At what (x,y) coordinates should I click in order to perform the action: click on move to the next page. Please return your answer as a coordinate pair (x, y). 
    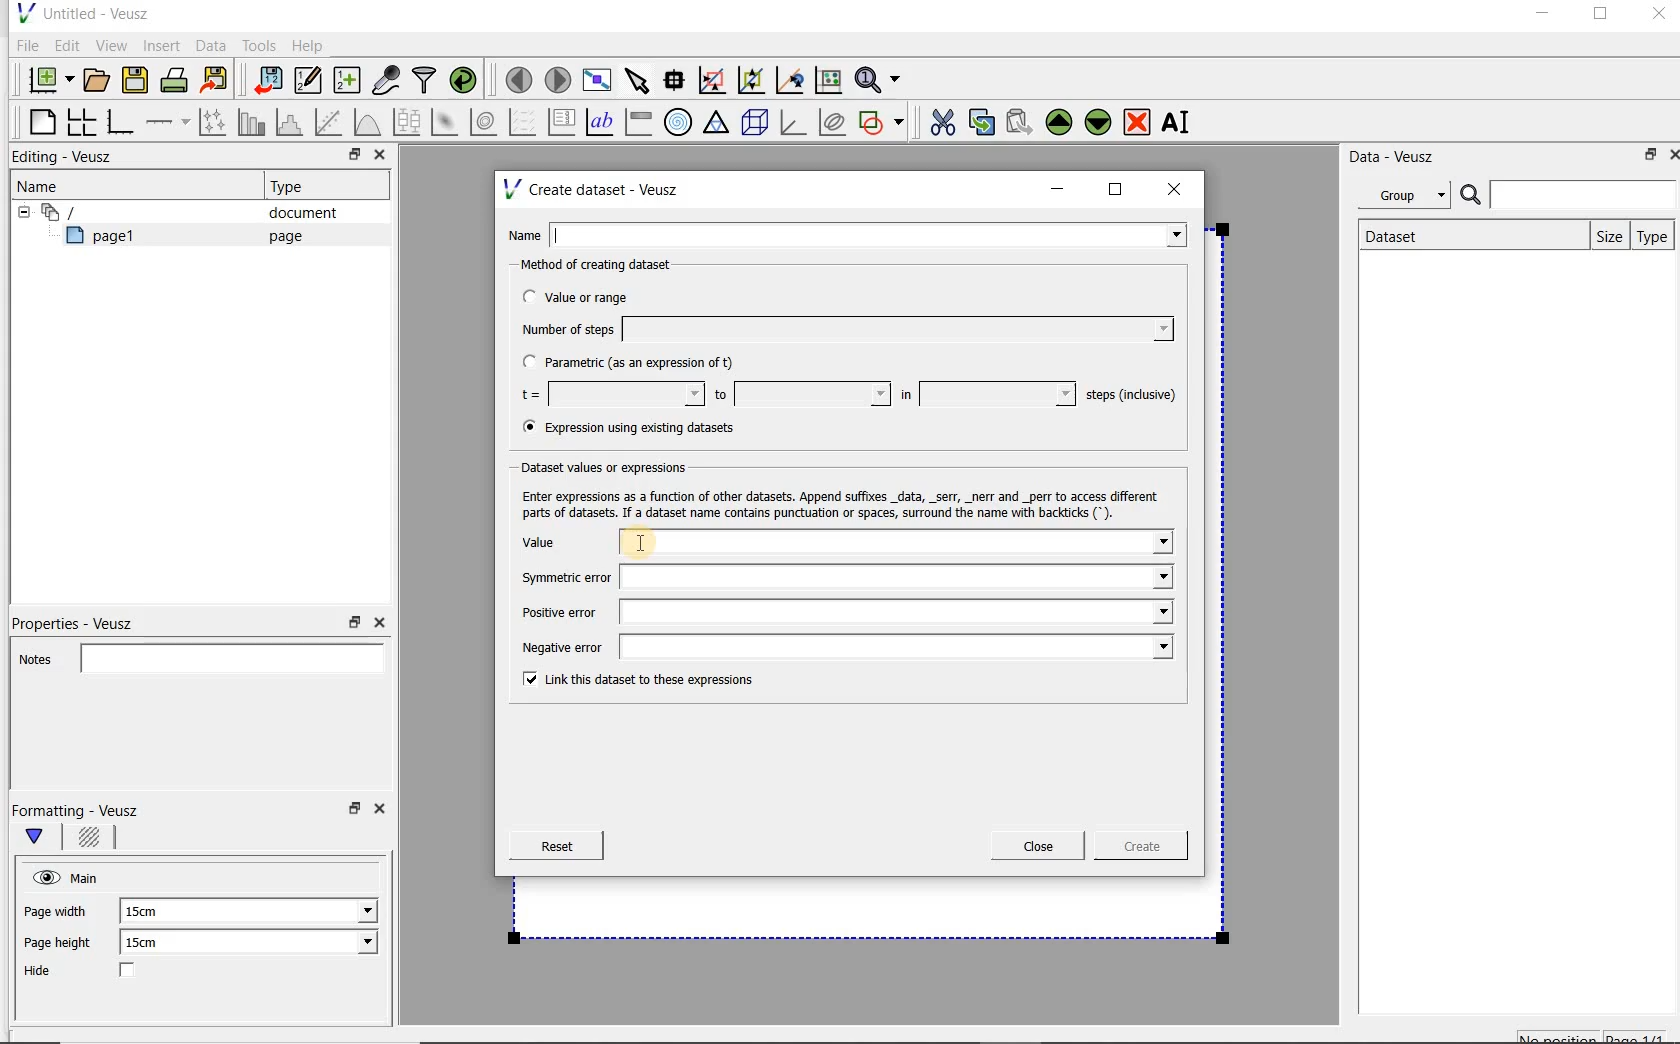
    Looking at the image, I should click on (558, 80).